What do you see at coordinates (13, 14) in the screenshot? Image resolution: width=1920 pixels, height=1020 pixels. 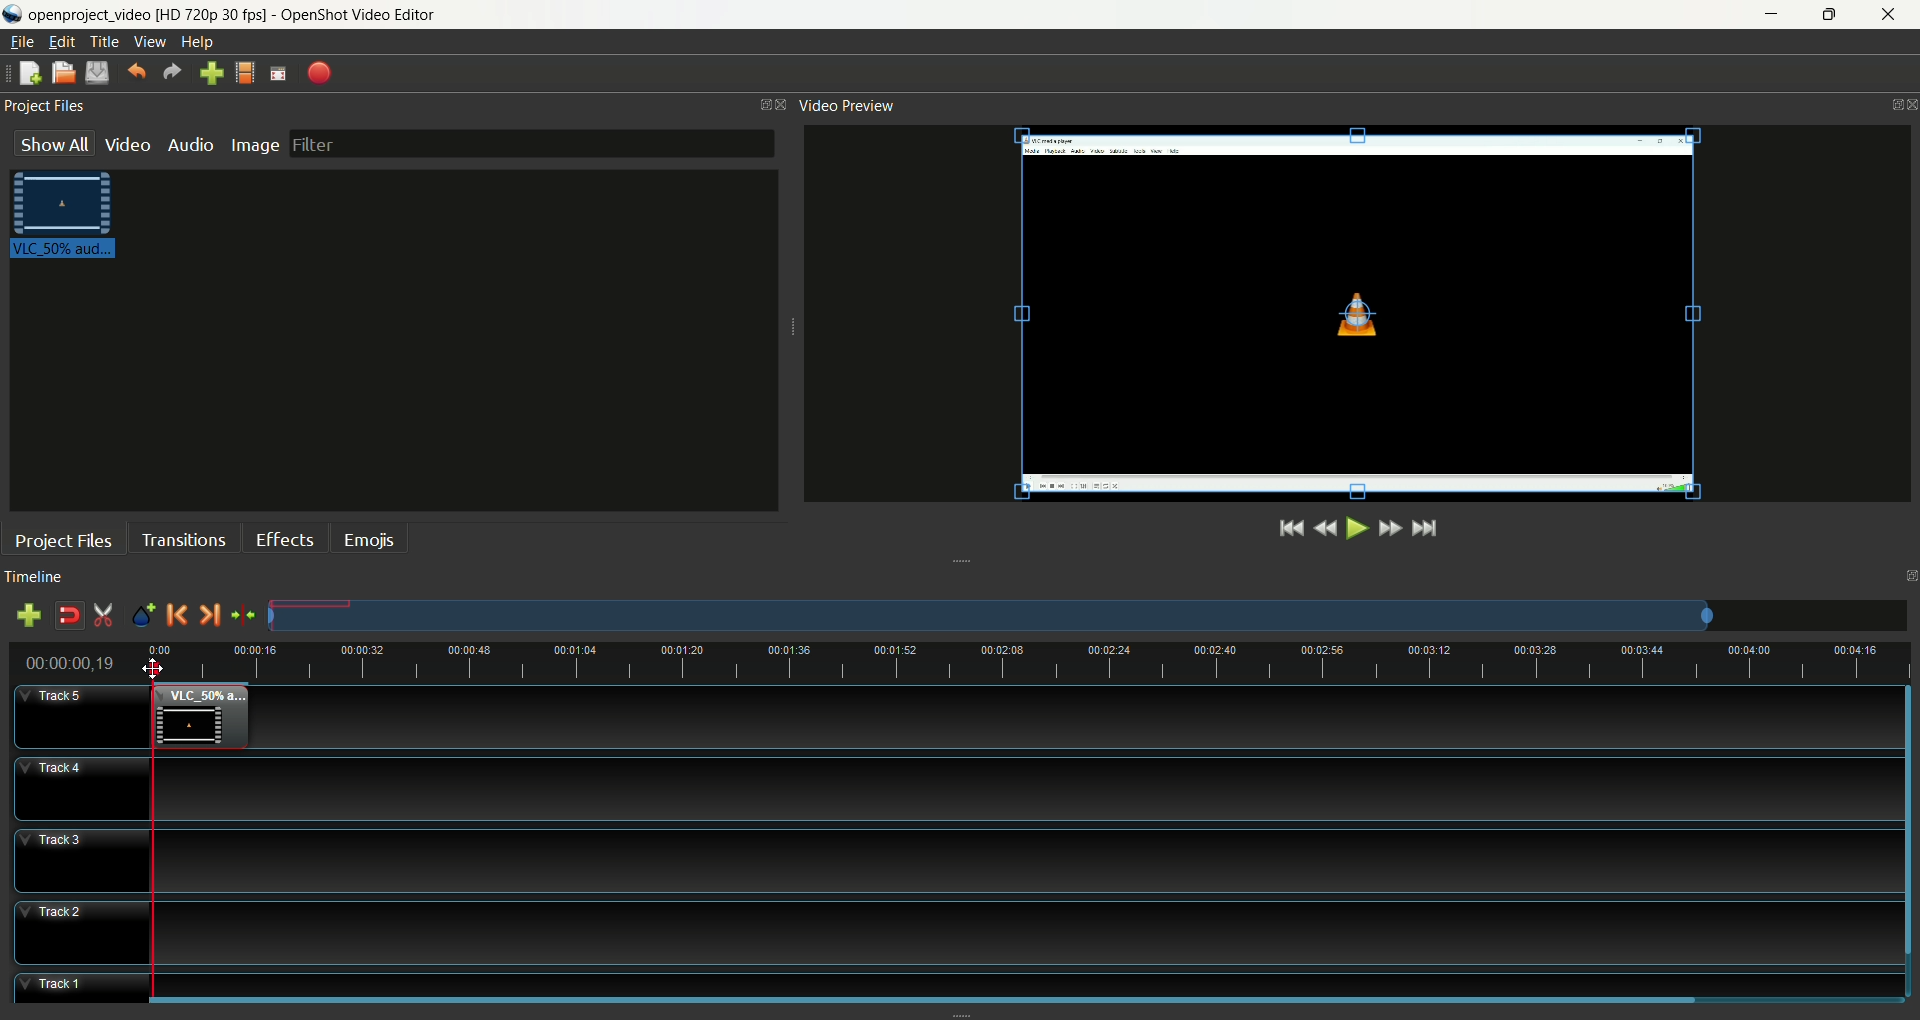 I see `logo` at bounding box center [13, 14].